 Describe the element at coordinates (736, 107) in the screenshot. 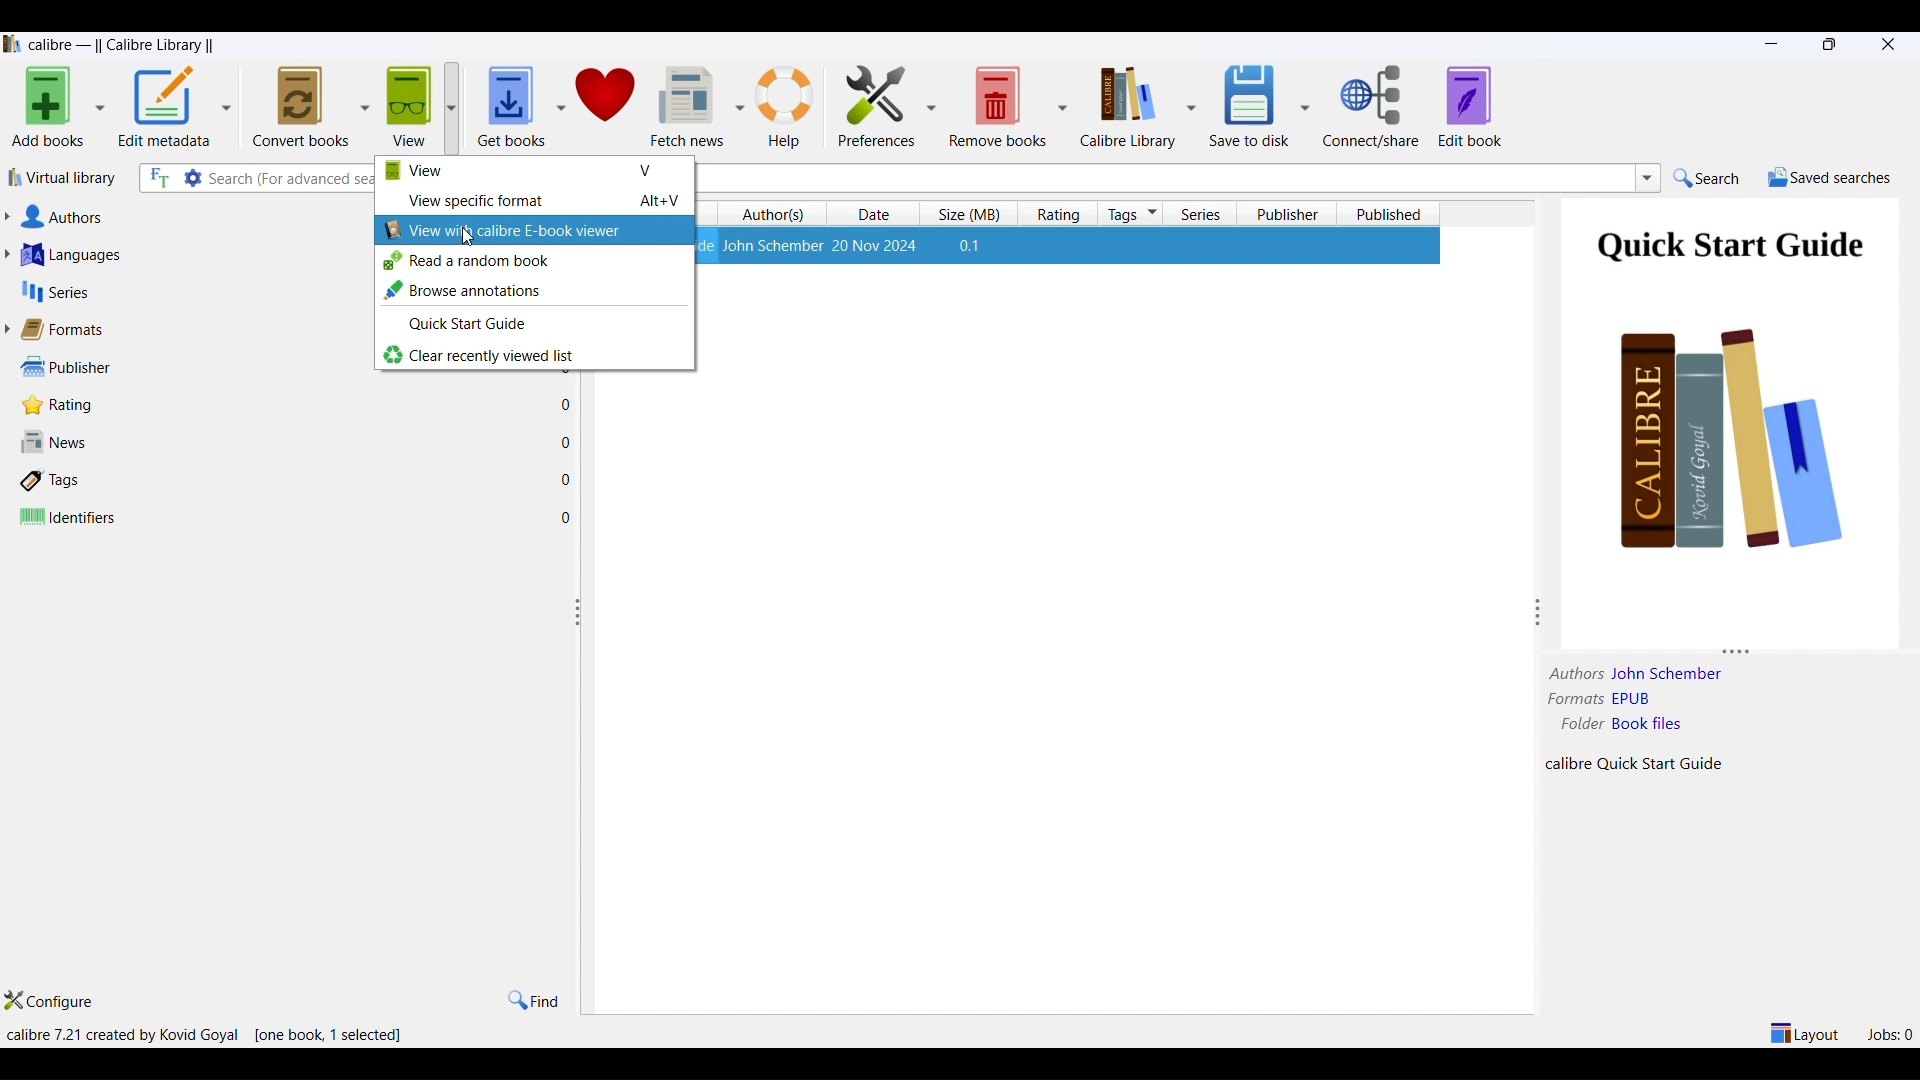

I see `fetch news options dropdown button` at that location.